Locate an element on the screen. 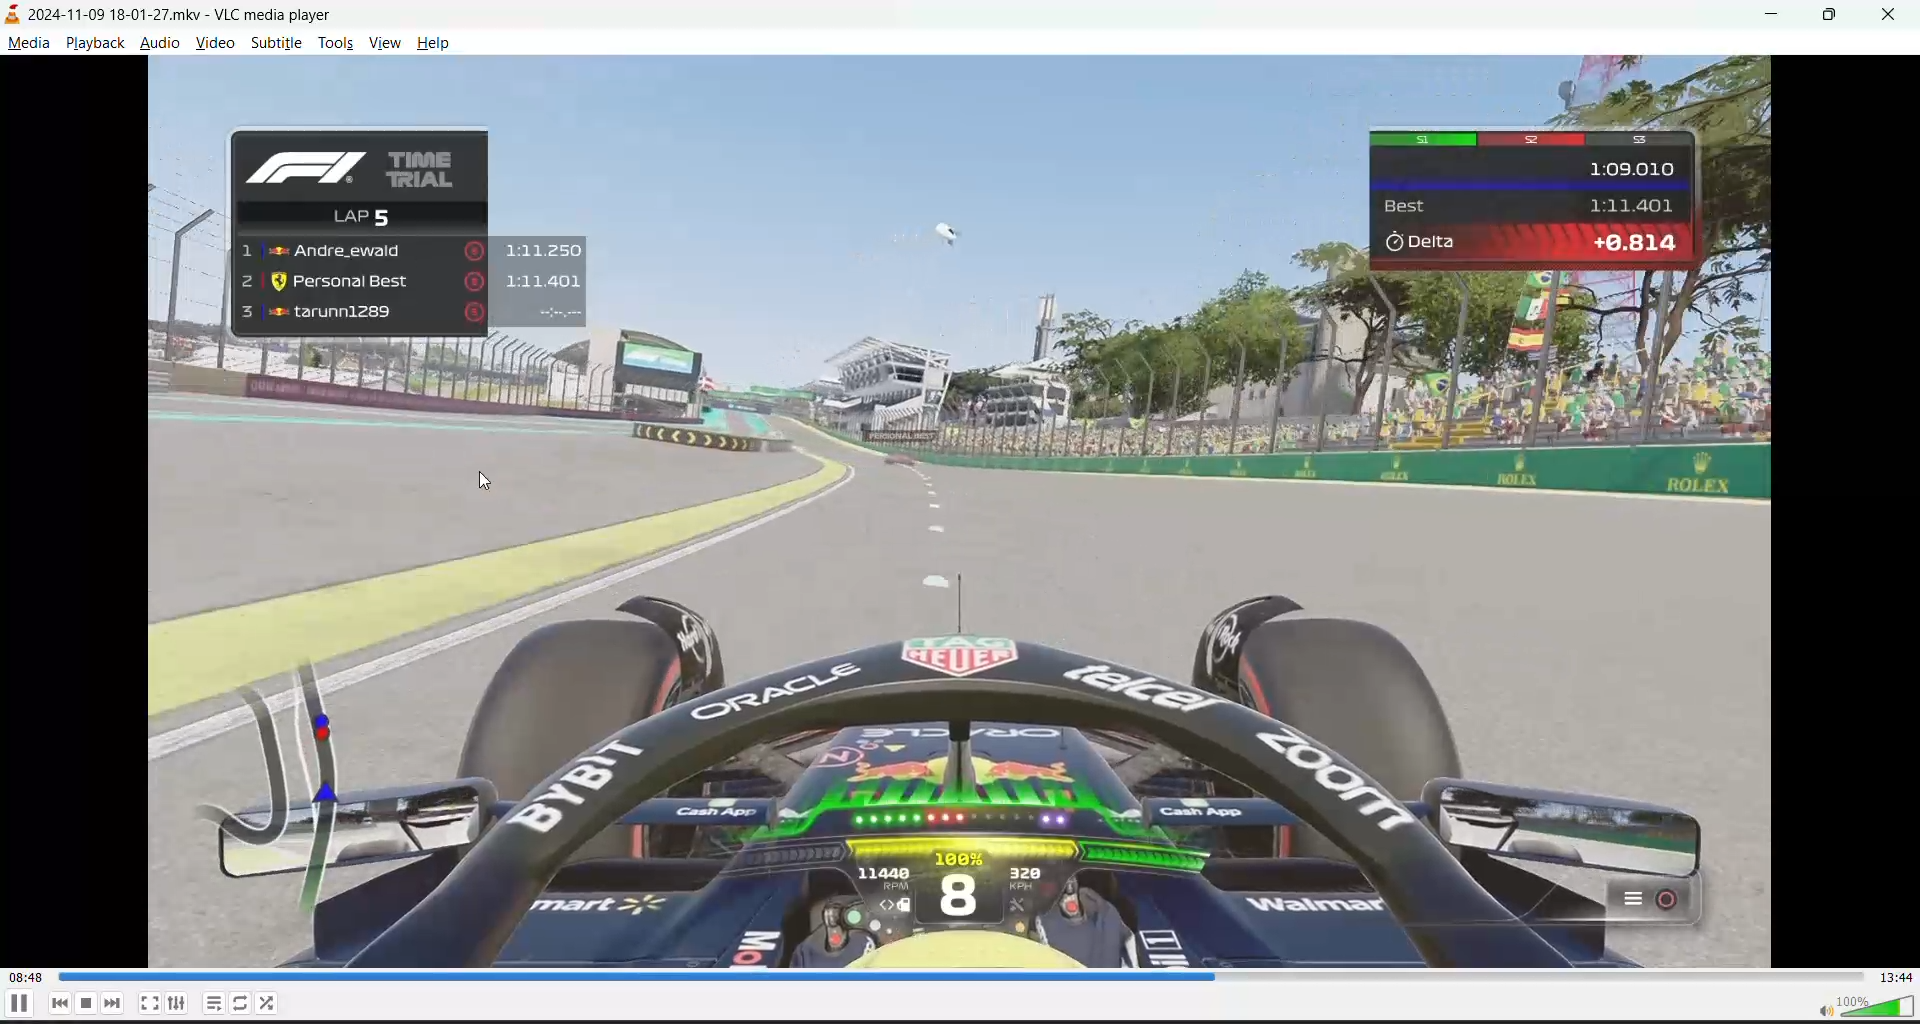 The height and width of the screenshot is (1024, 1920). total track time is located at coordinates (1896, 975).